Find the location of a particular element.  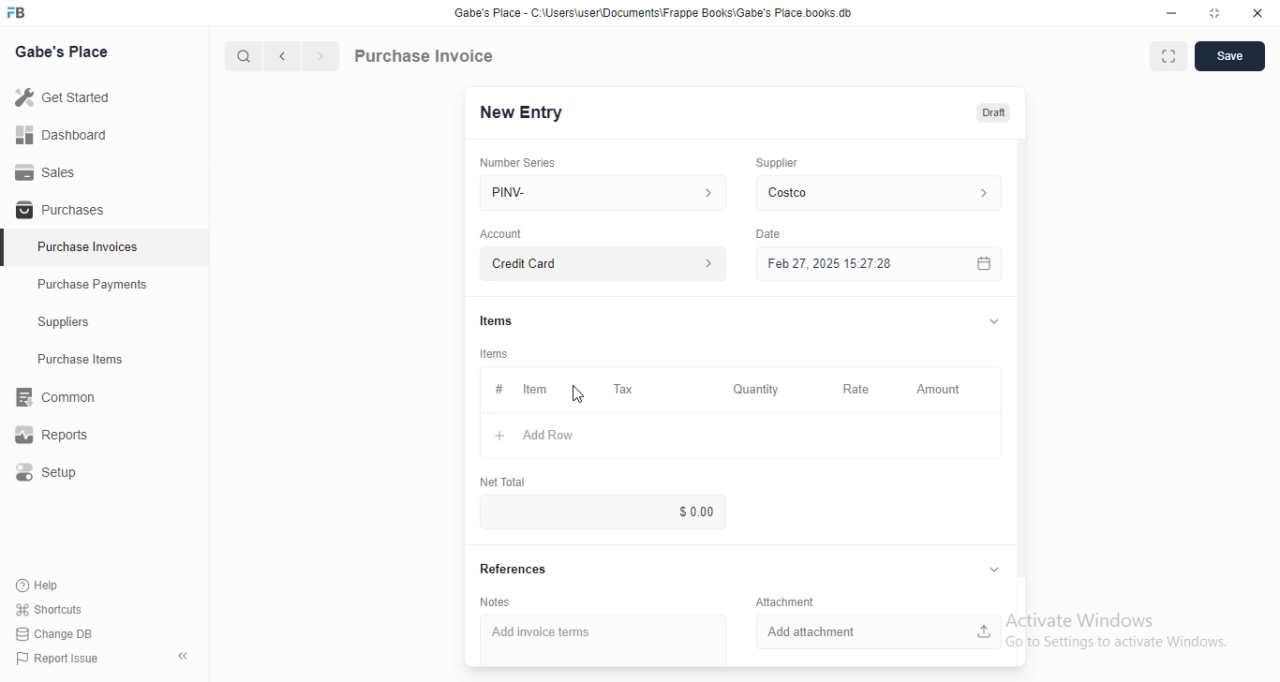

$ 0.00 is located at coordinates (602, 512).